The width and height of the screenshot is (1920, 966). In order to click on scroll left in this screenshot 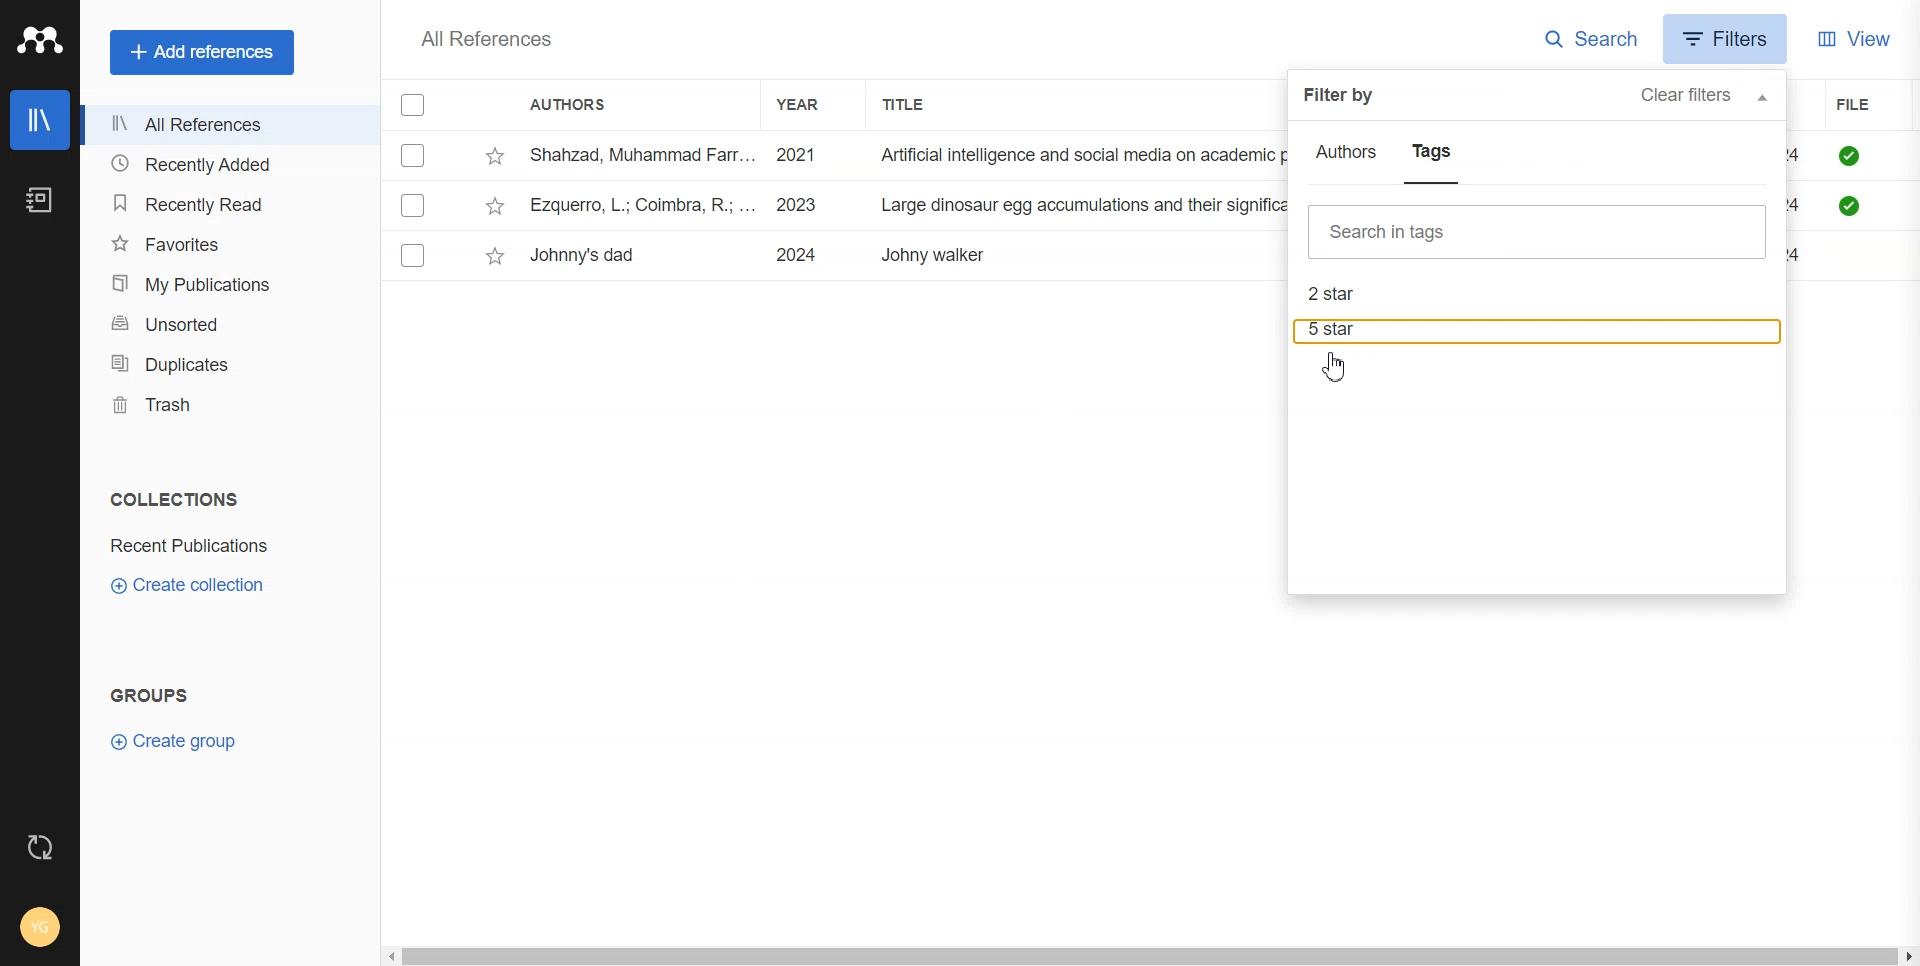, I will do `click(390, 957)`.